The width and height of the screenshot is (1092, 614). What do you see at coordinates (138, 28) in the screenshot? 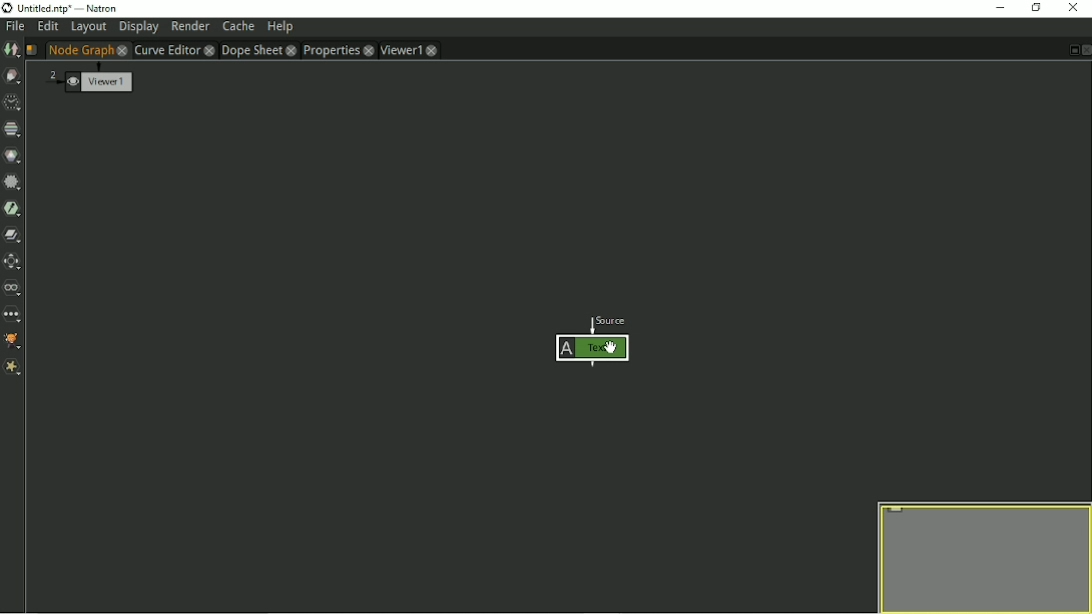
I see `Display` at bounding box center [138, 28].